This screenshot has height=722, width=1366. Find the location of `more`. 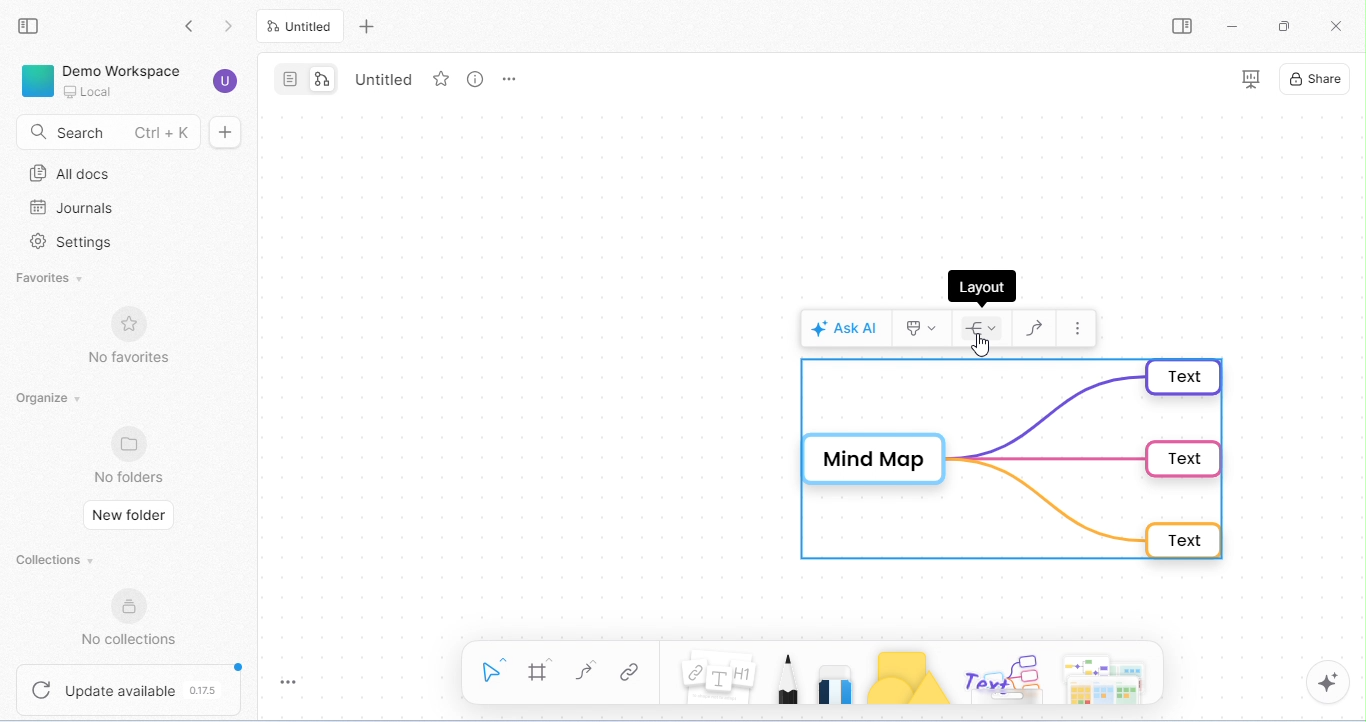

more is located at coordinates (1077, 328).